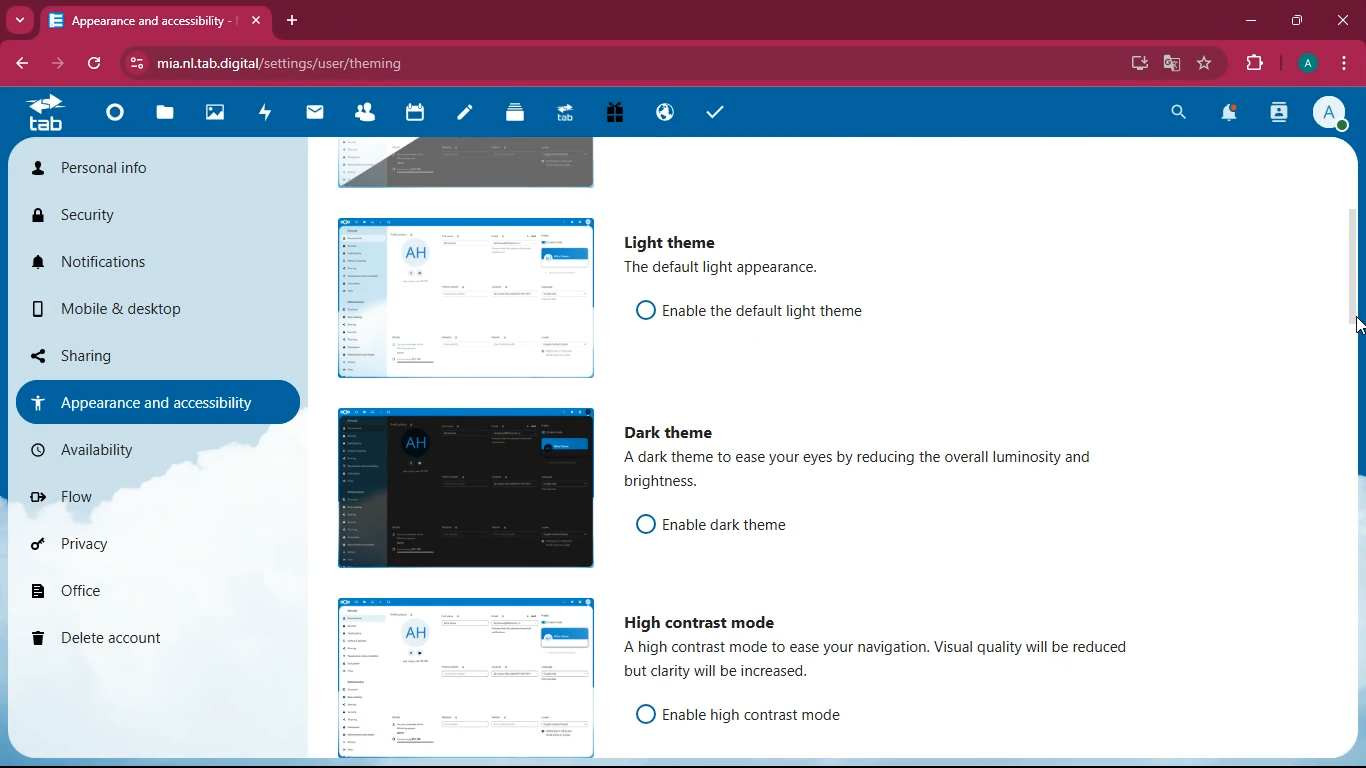 This screenshot has height=768, width=1366. Describe the element at coordinates (761, 714) in the screenshot. I see `enable high contrast mode` at that location.